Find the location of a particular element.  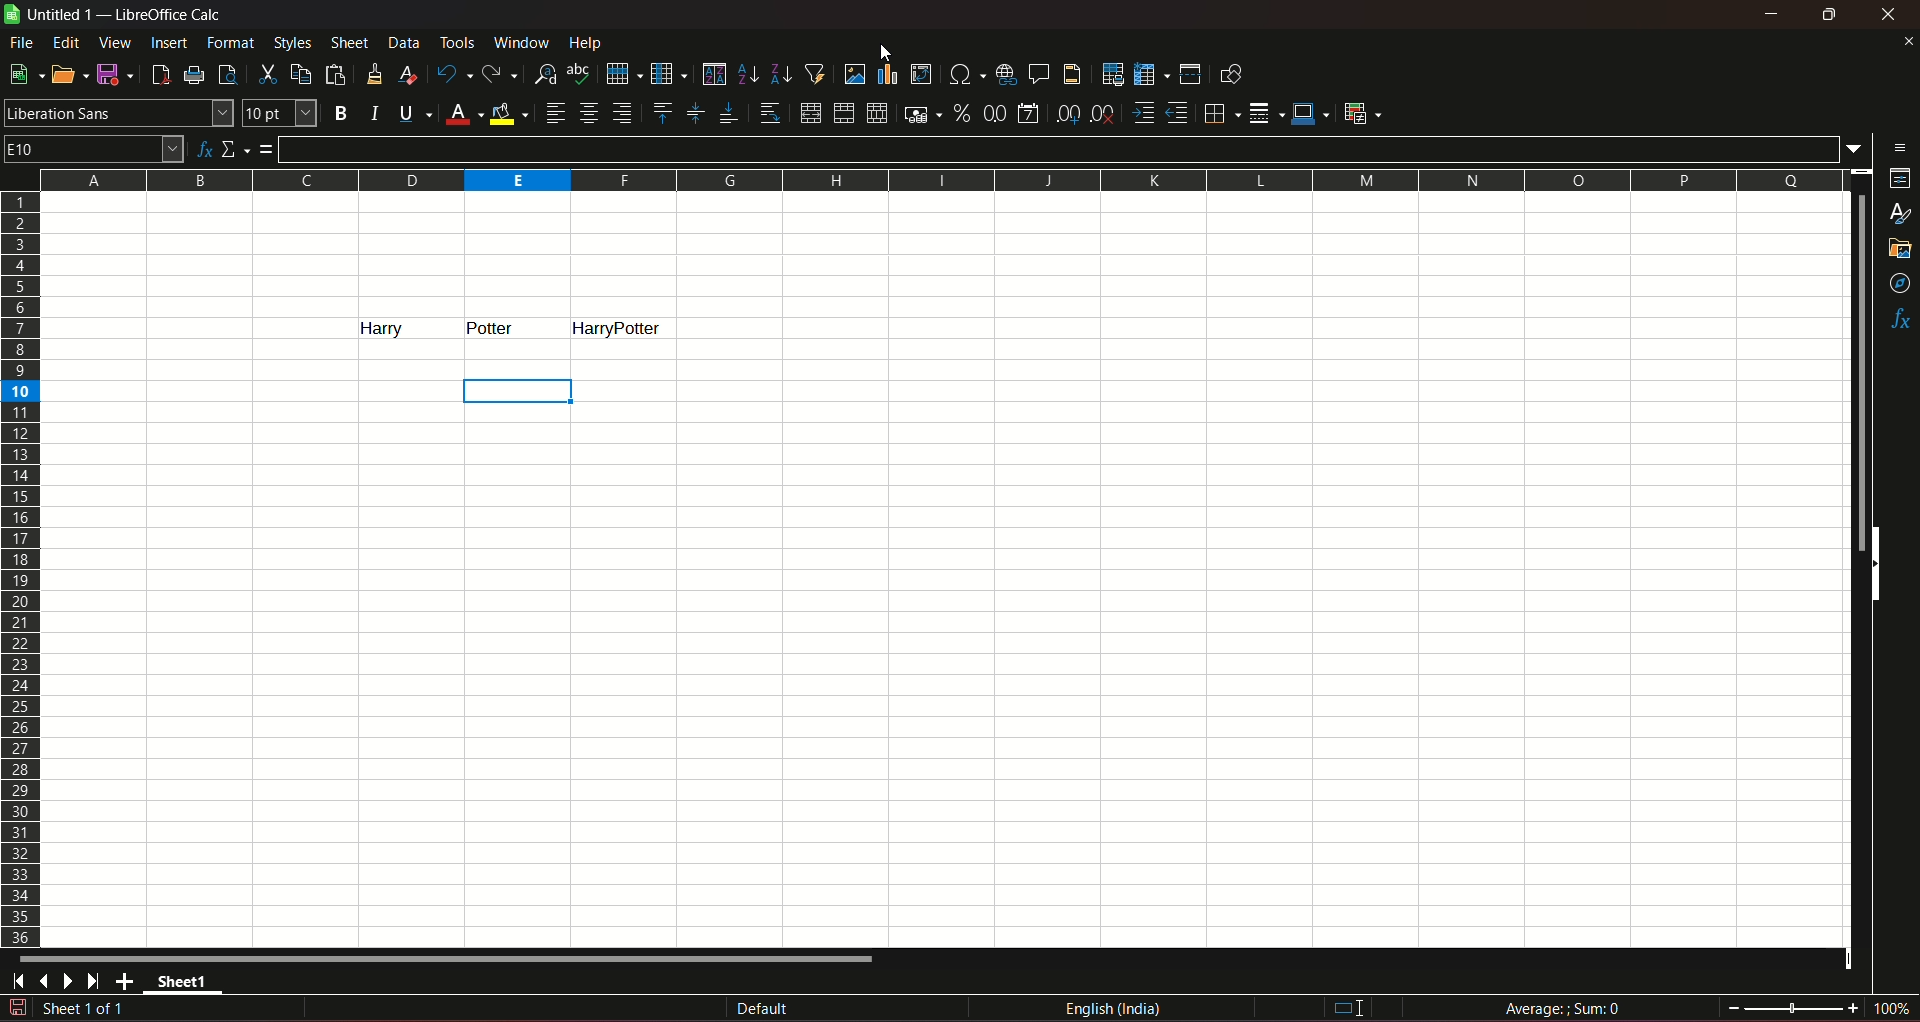

add decimal place is located at coordinates (1064, 114).